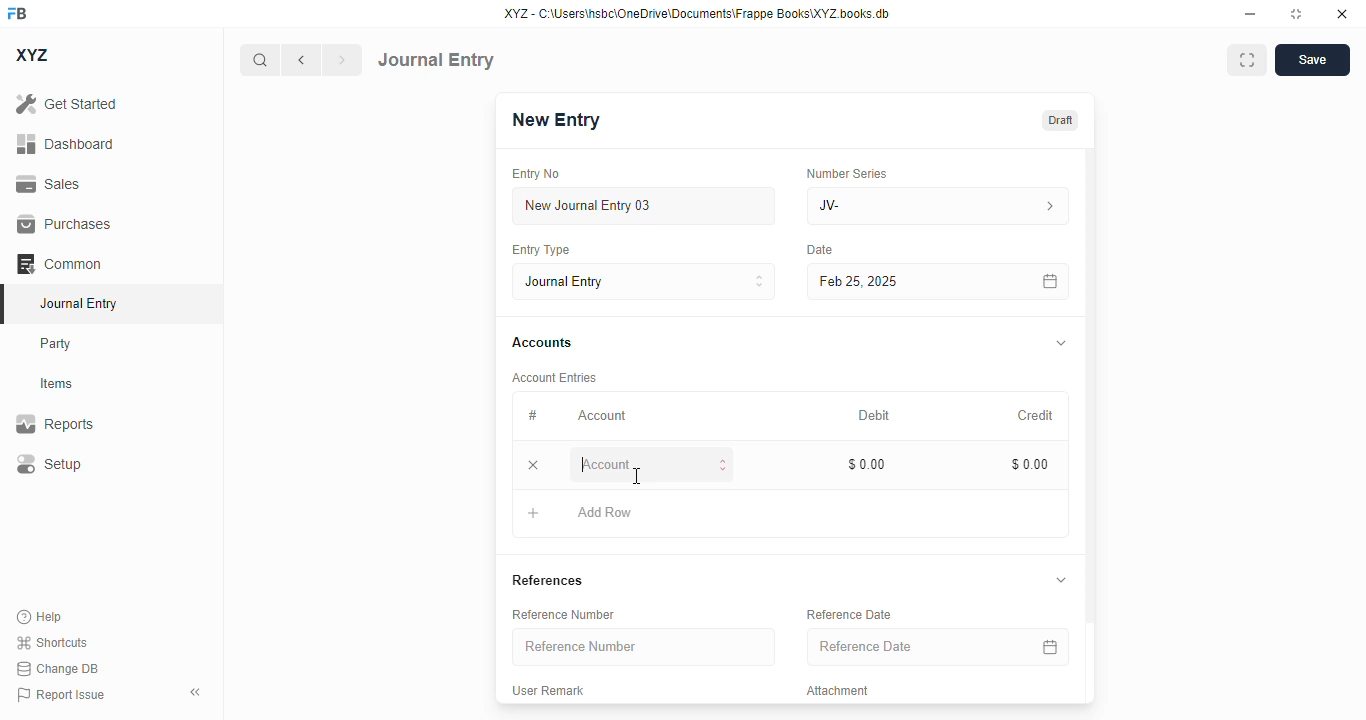 Image resolution: width=1366 pixels, height=720 pixels. What do you see at coordinates (821, 250) in the screenshot?
I see `date` at bounding box center [821, 250].